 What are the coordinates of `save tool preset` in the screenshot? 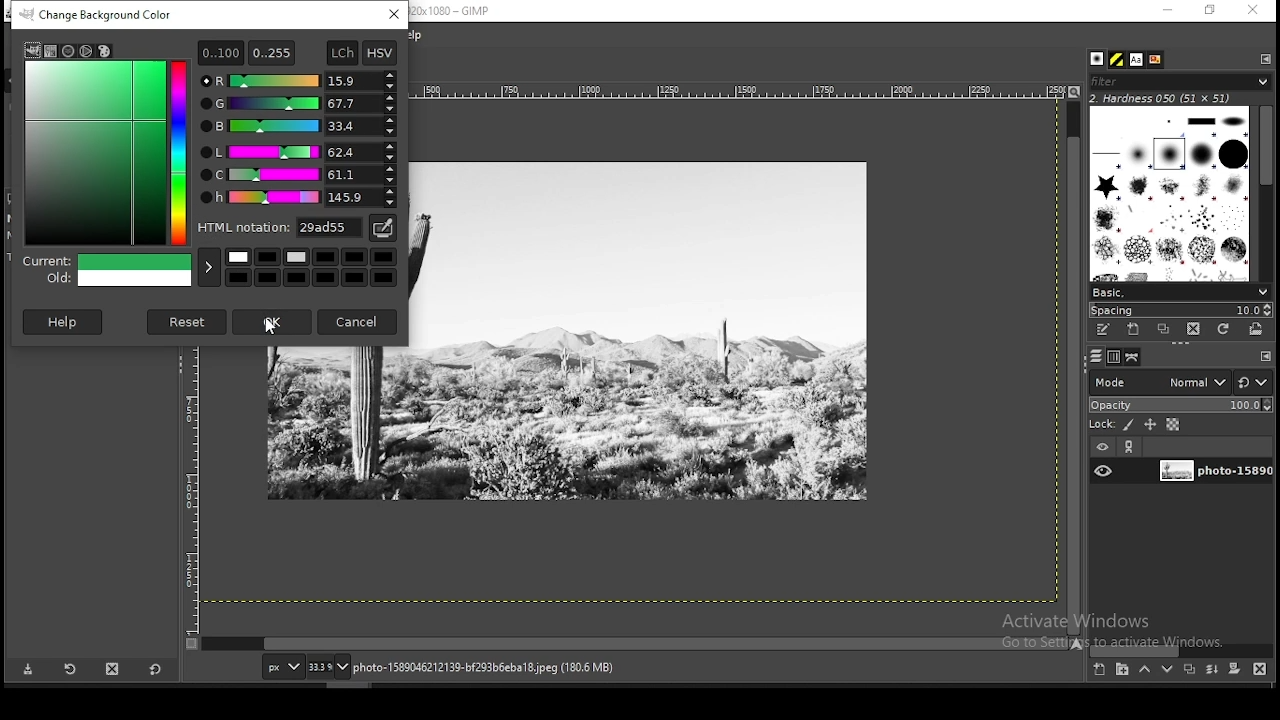 It's located at (26, 670).